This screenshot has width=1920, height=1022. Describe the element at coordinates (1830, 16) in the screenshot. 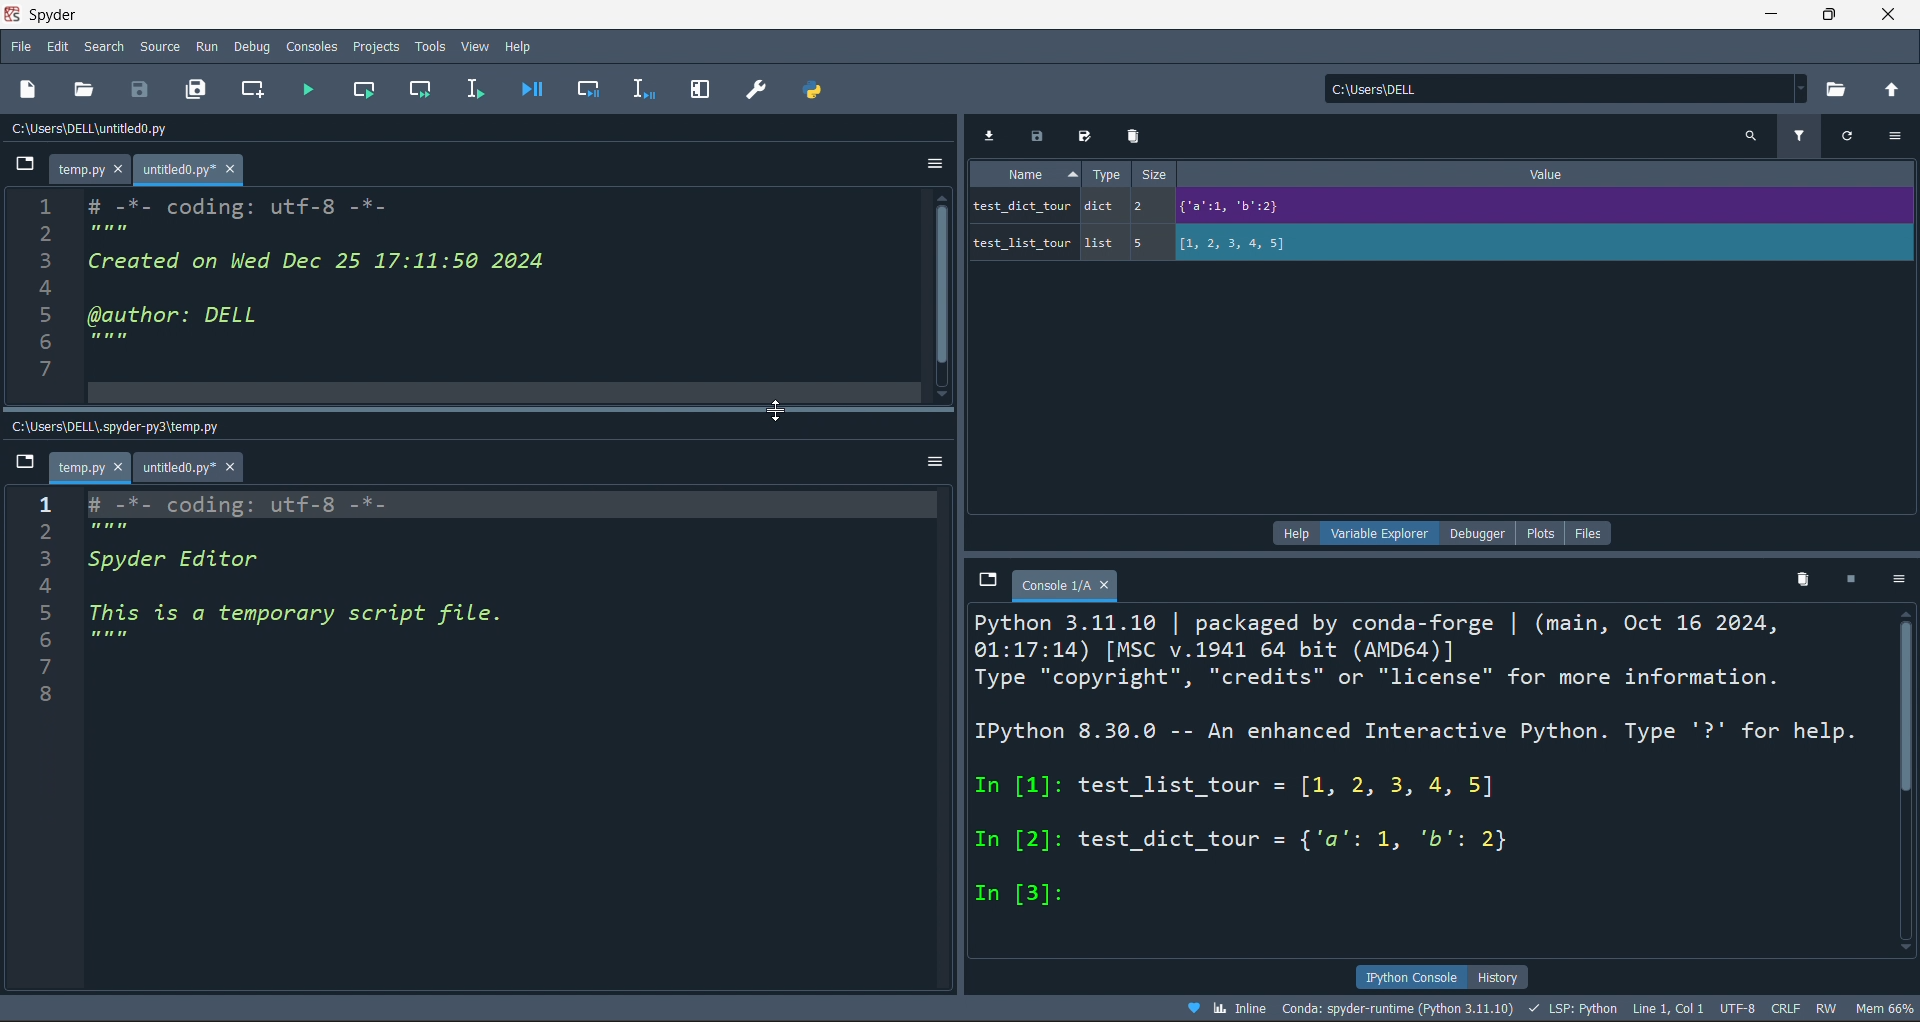

I see `maximize/resize` at that location.